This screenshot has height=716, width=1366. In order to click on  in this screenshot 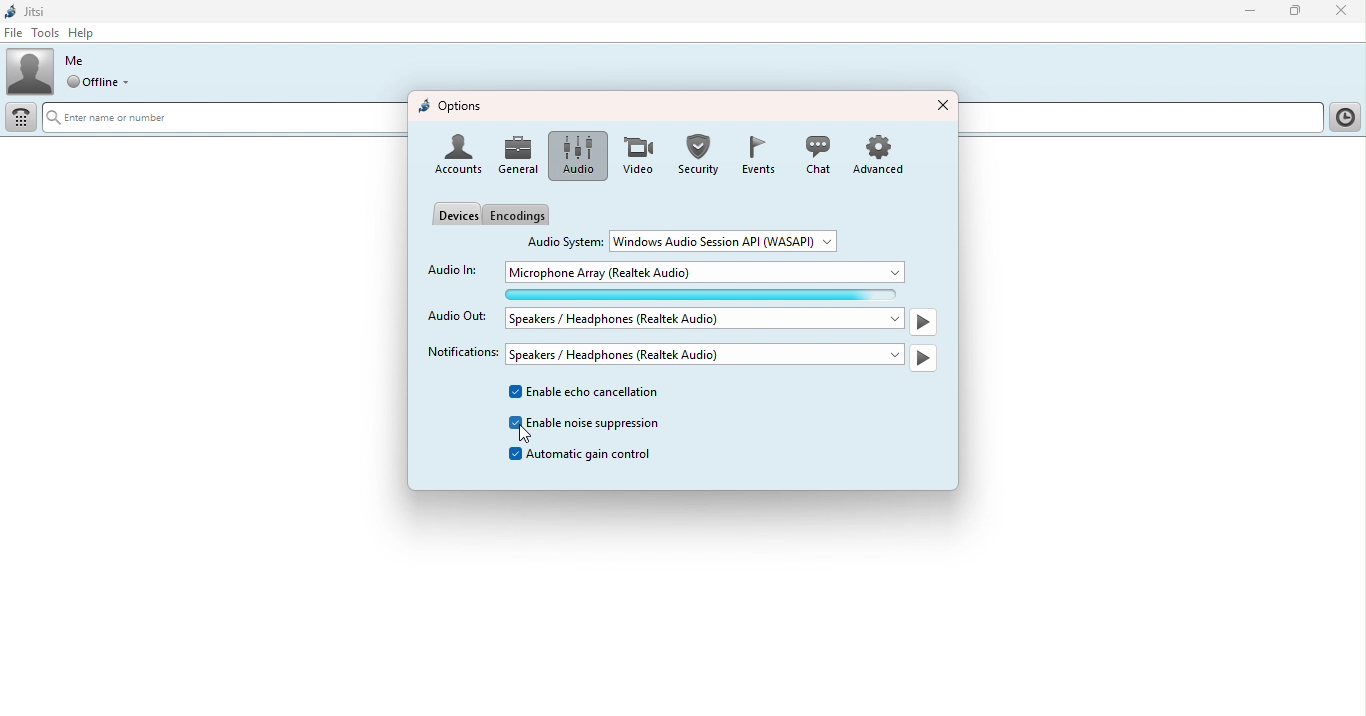, I will do `click(756, 155)`.